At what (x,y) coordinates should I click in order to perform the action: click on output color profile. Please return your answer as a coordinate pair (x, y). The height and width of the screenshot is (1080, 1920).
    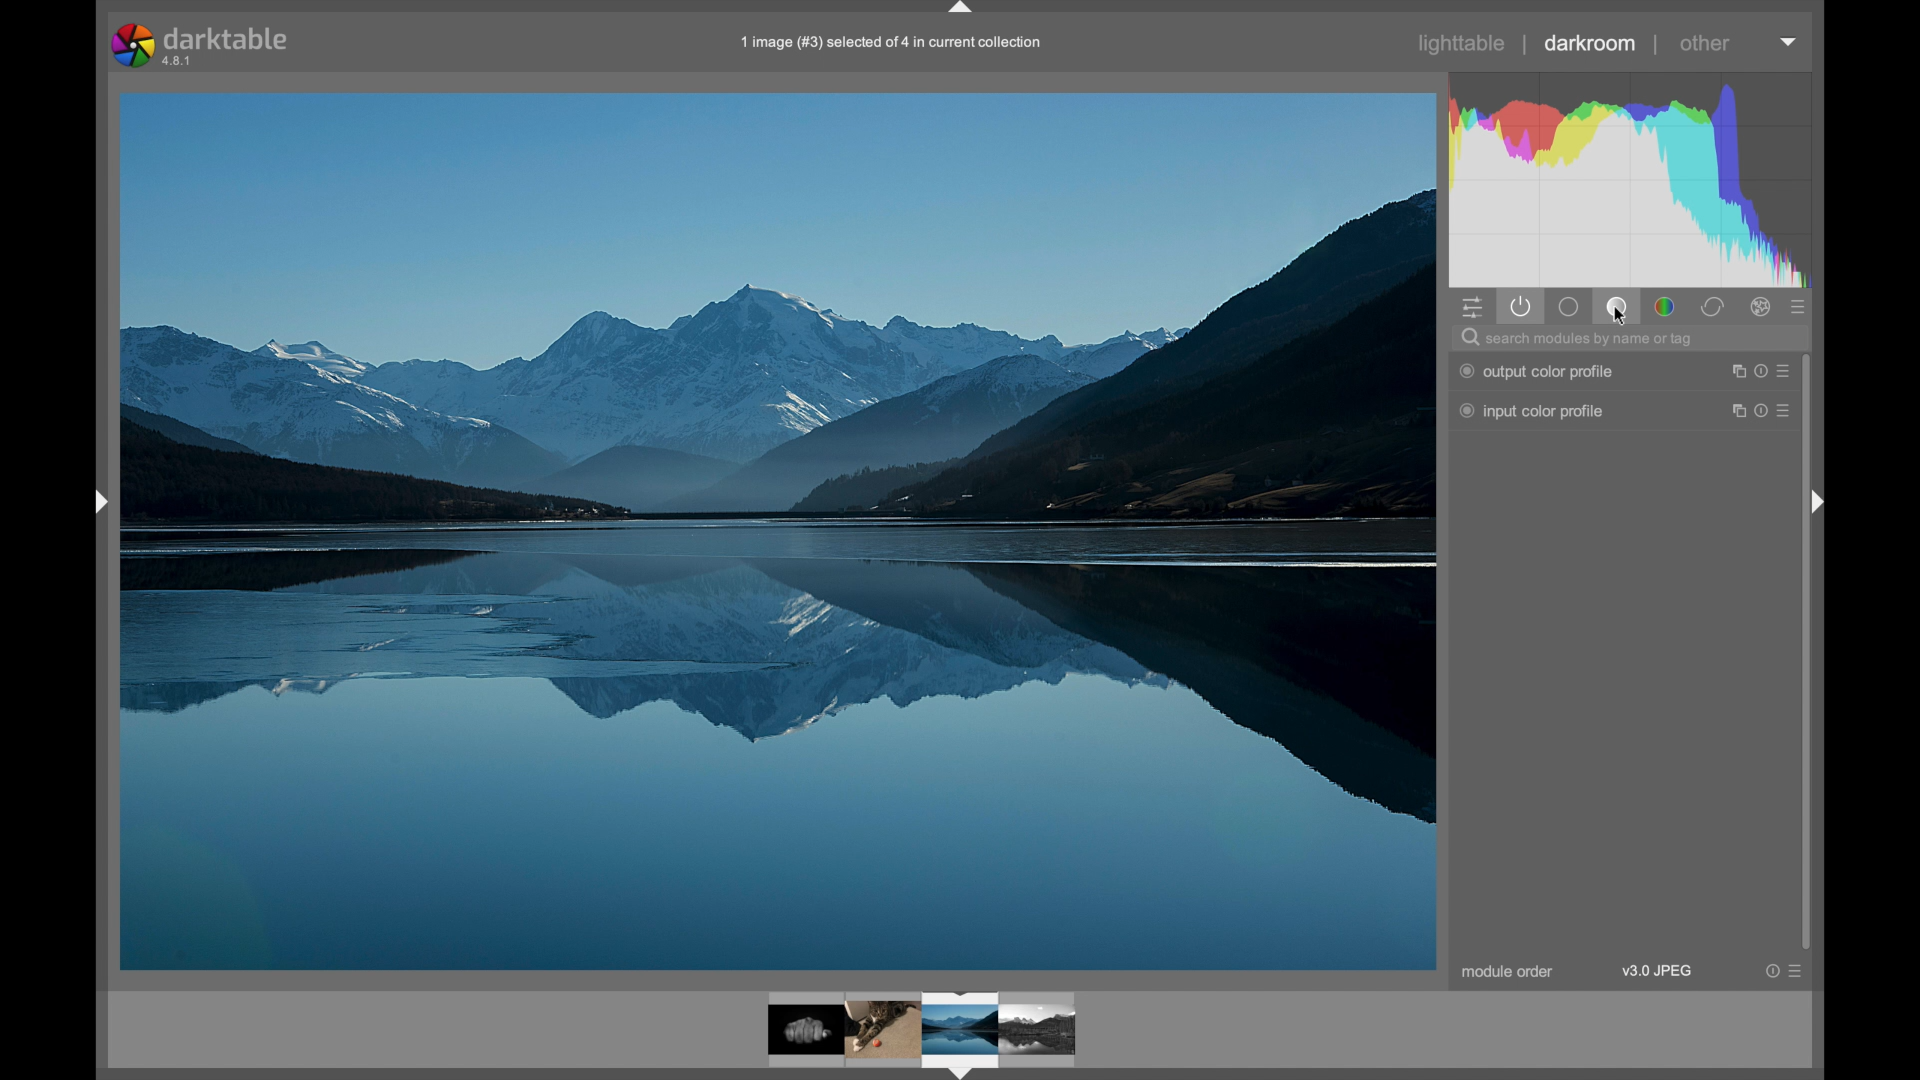
    Looking at the image, I should click on (1537, 373).